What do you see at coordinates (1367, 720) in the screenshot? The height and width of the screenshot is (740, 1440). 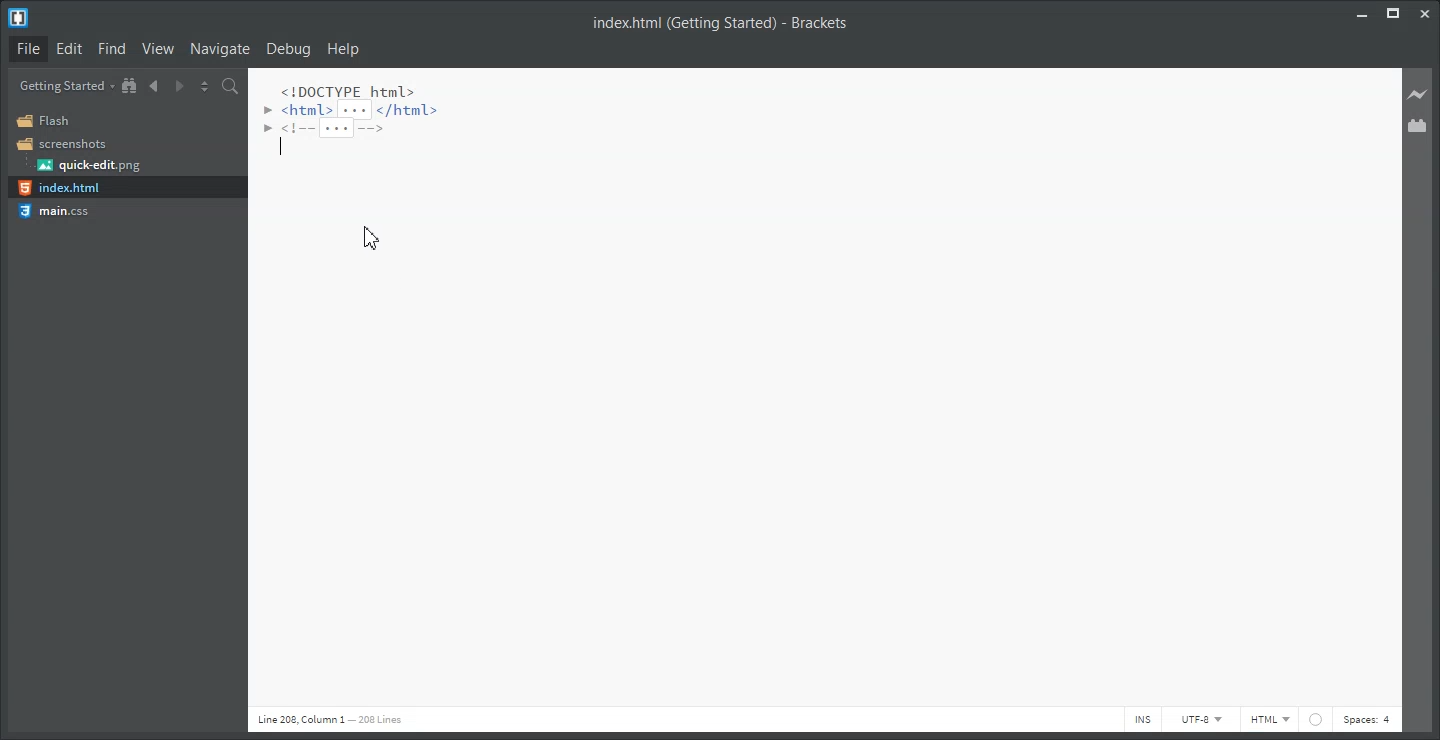 I see `Spaces: 4` at bounding box center [1367, 720].